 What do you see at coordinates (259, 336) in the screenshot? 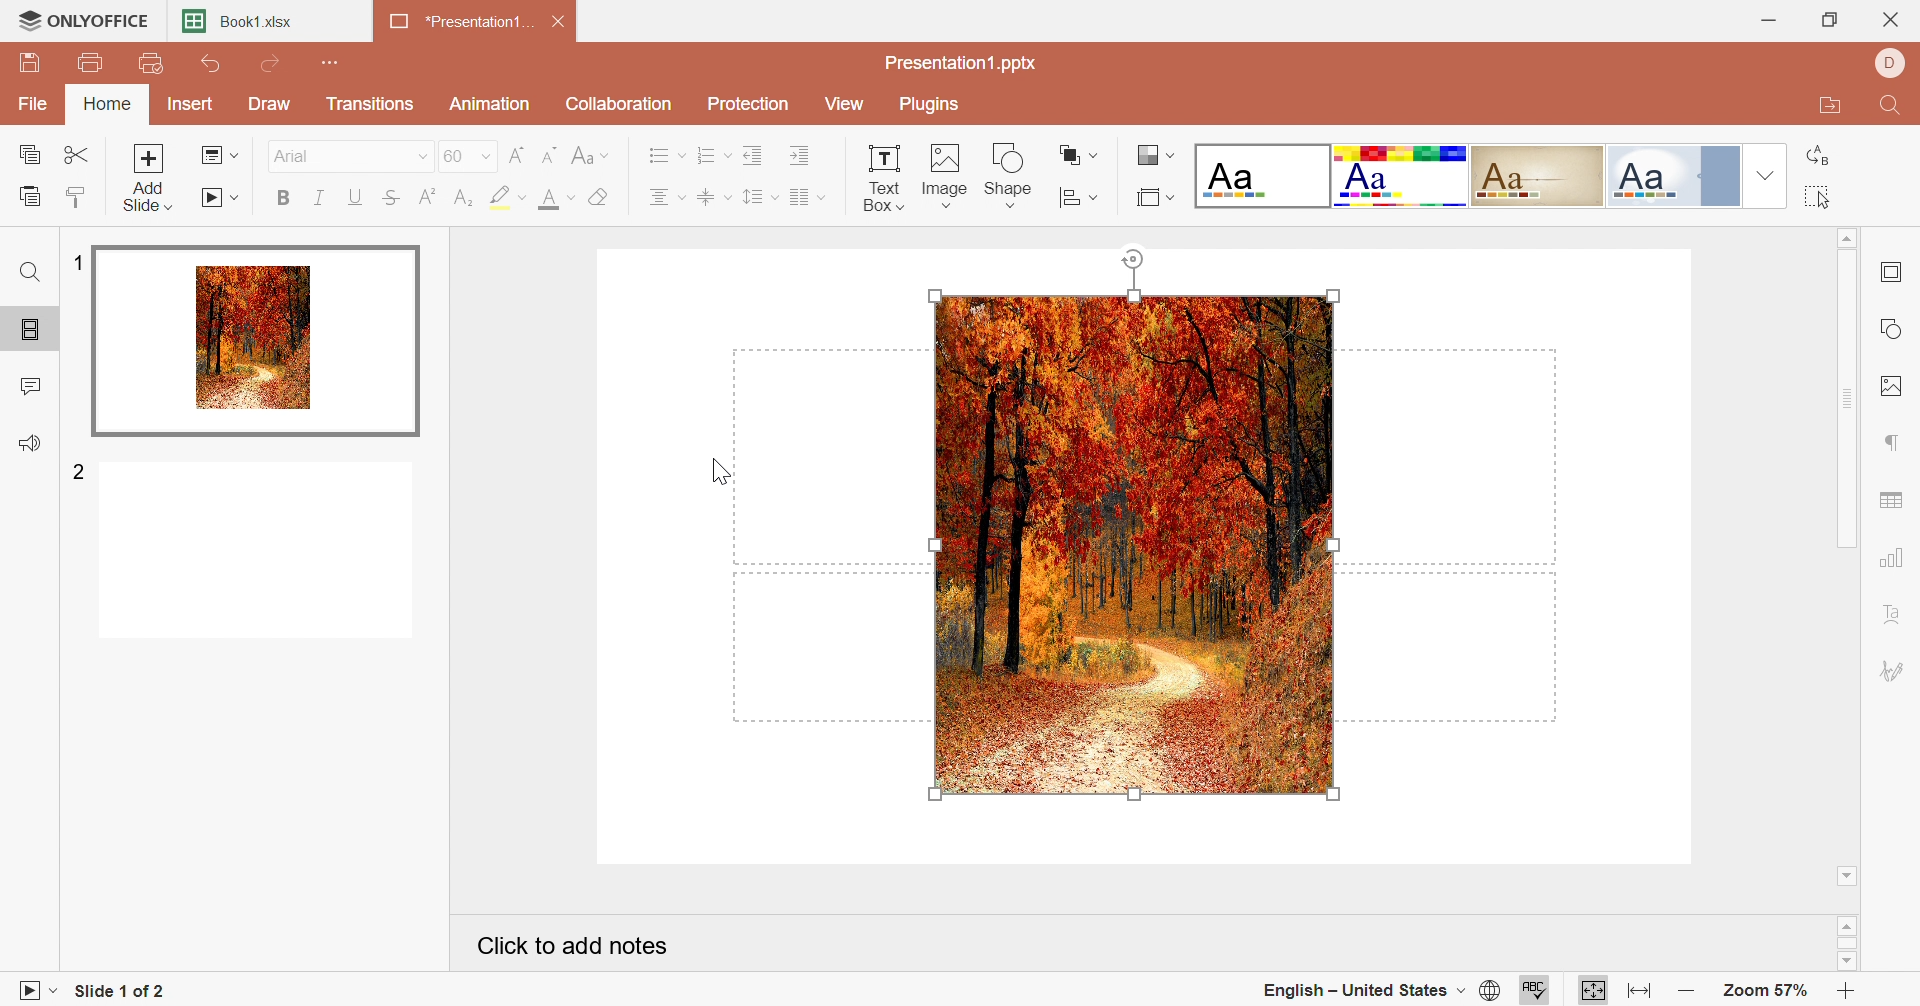
I see `Slide` at bounding box center [259, 336].